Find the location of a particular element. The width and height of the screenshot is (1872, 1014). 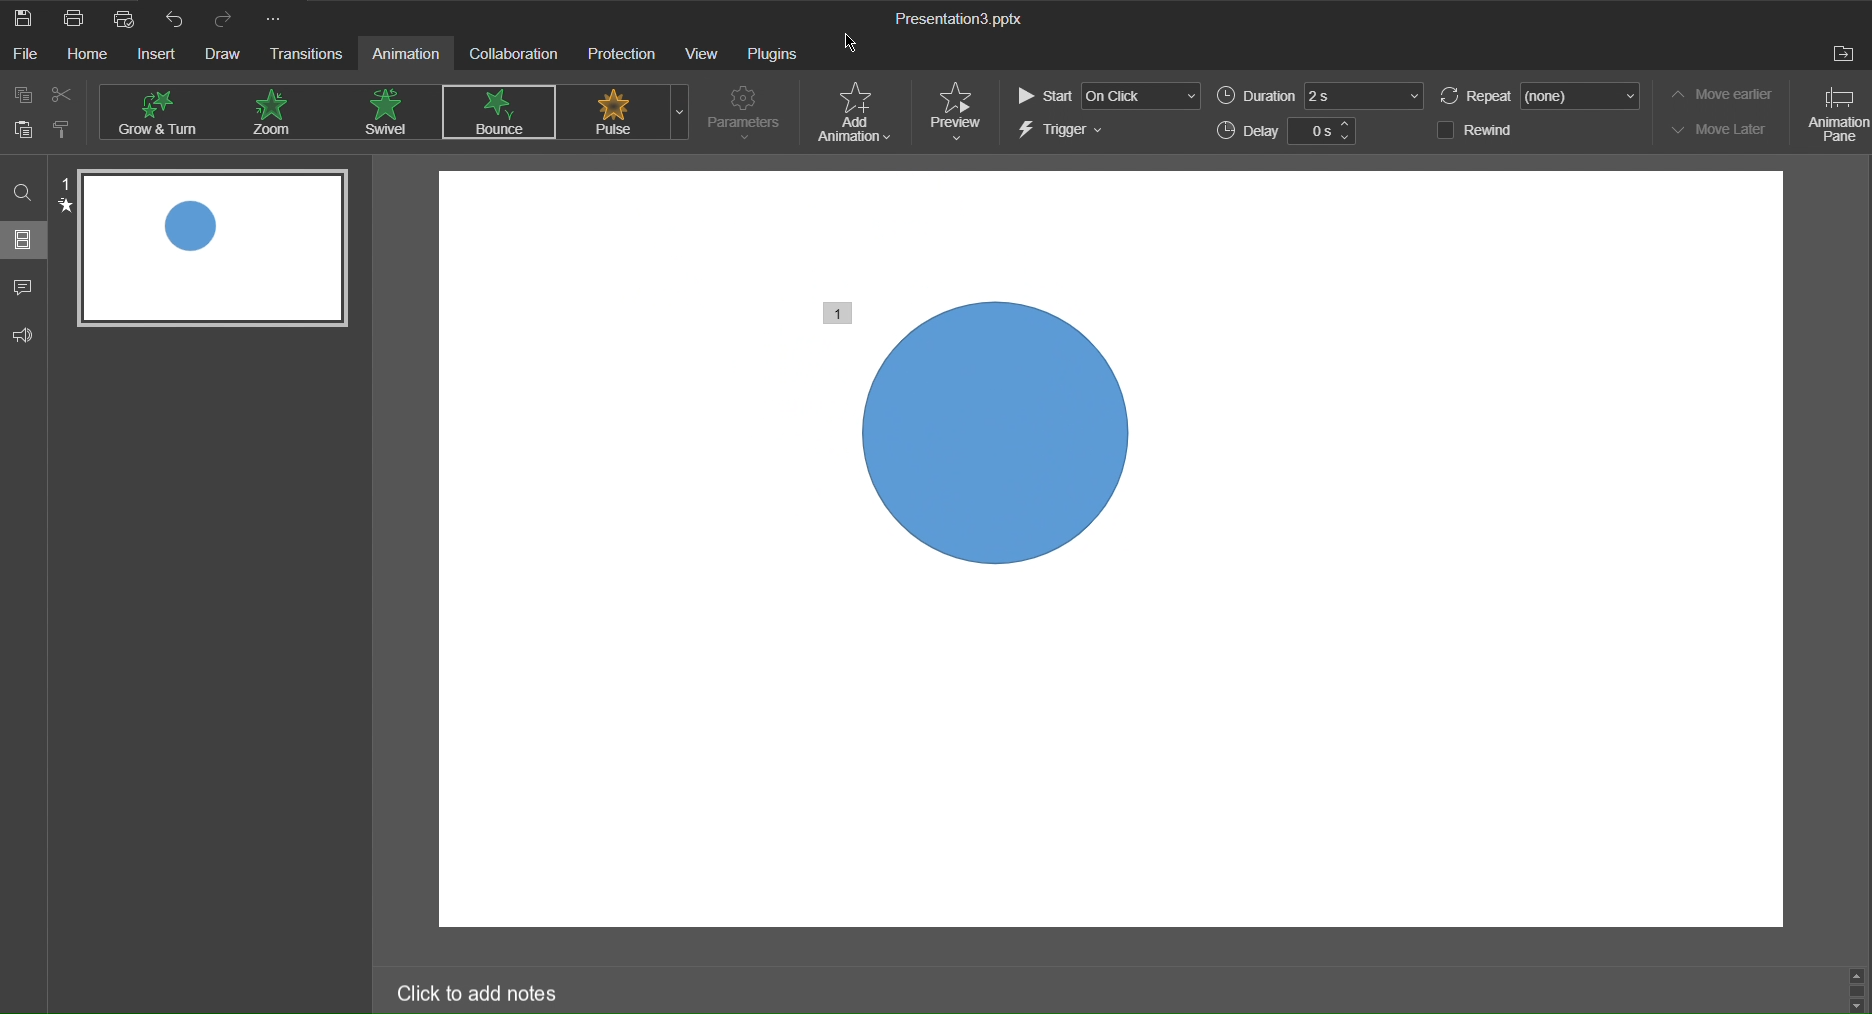

Animations is located at coordinates (277, 112).